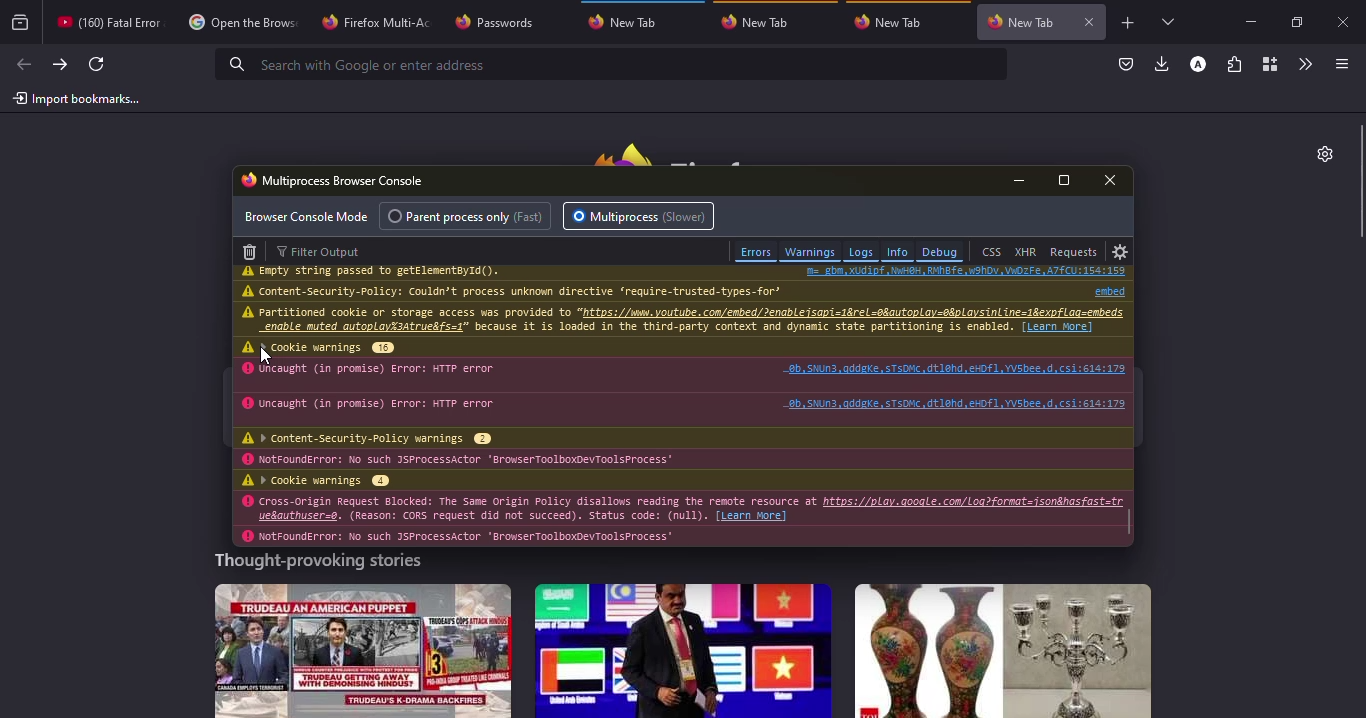 The width and height of the screenshot is (1366, 718). I want to click on vertical scroll bar, so click(1357, 182).